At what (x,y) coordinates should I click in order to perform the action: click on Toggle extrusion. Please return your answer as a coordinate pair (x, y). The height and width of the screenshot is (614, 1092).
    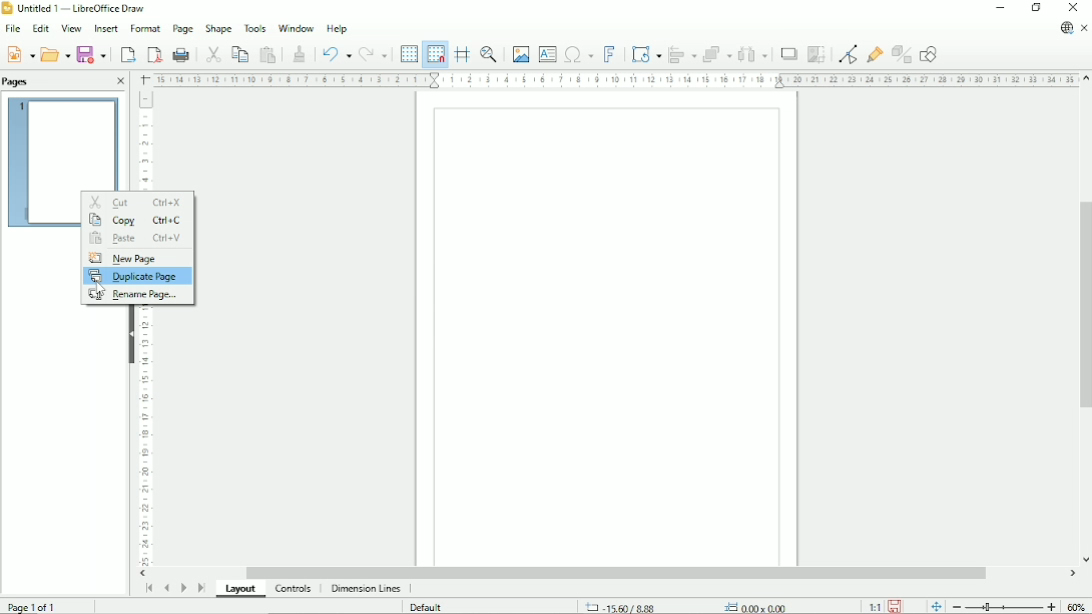
    Looking at the image, I should click on (903, 55).